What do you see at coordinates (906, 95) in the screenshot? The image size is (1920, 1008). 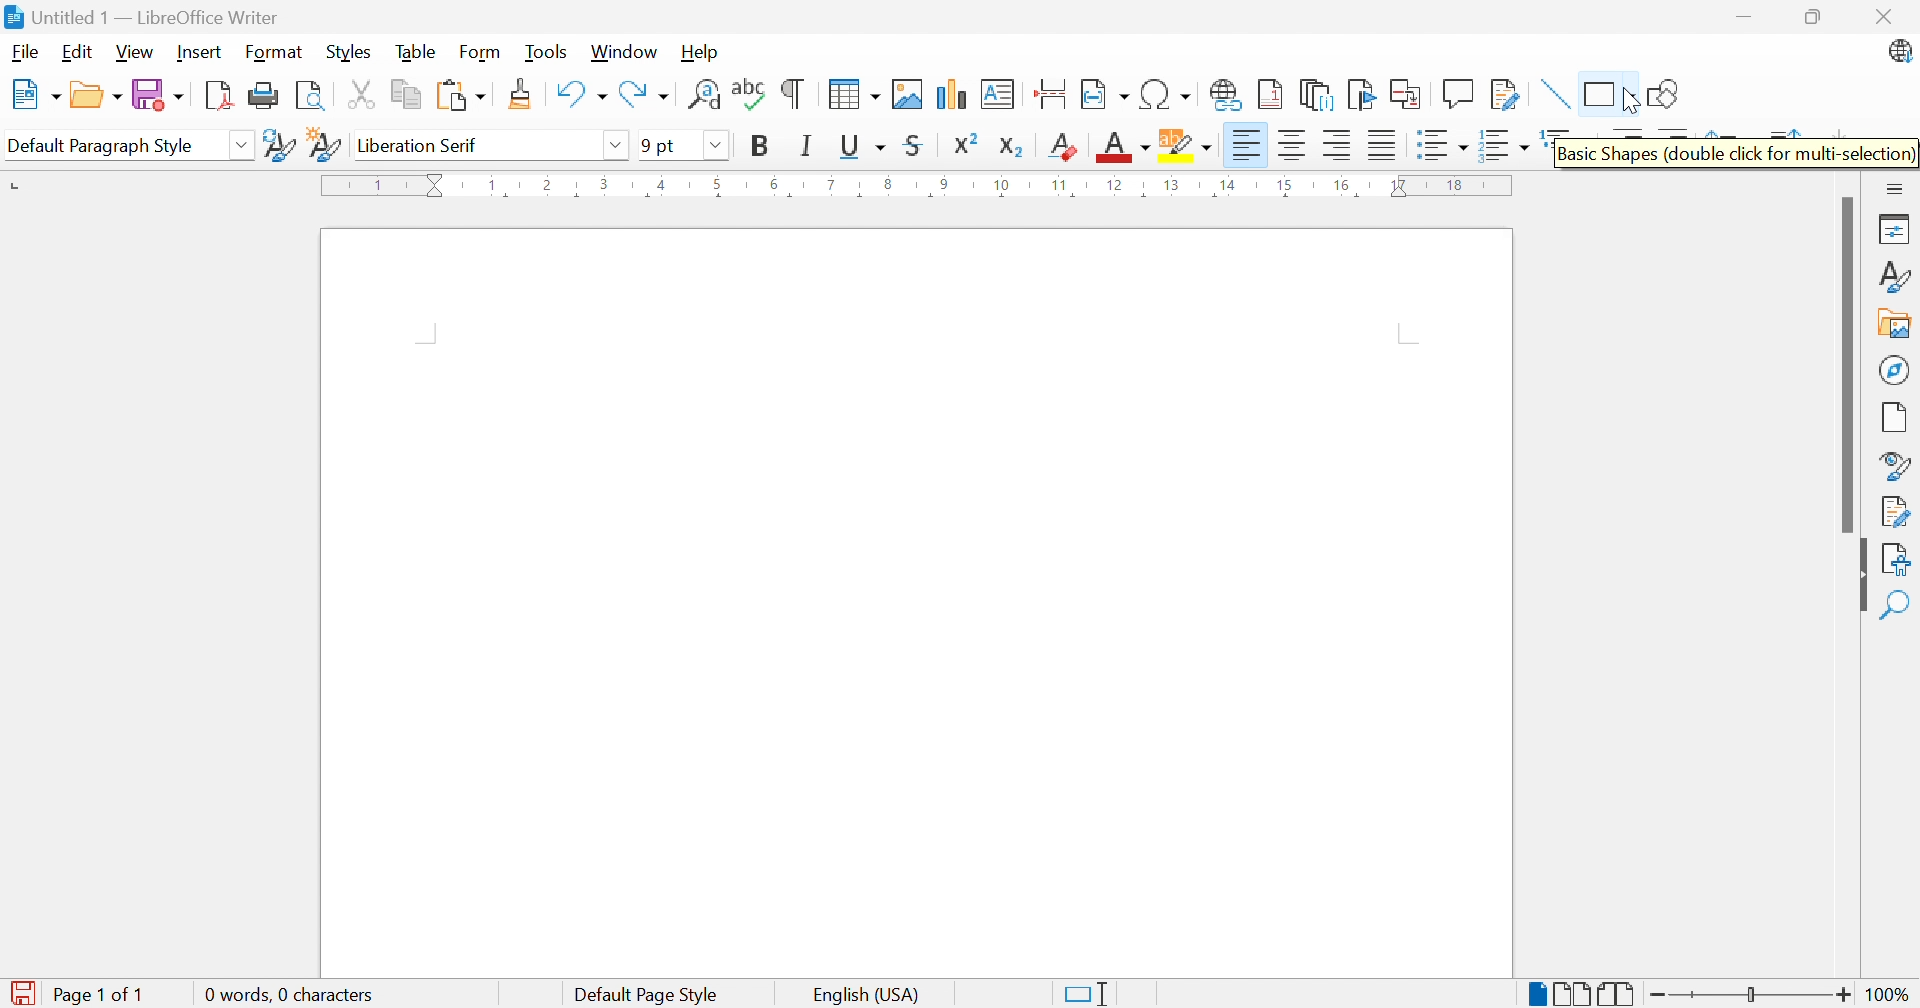 I see `Insert image` at bounding box center [906, 95].